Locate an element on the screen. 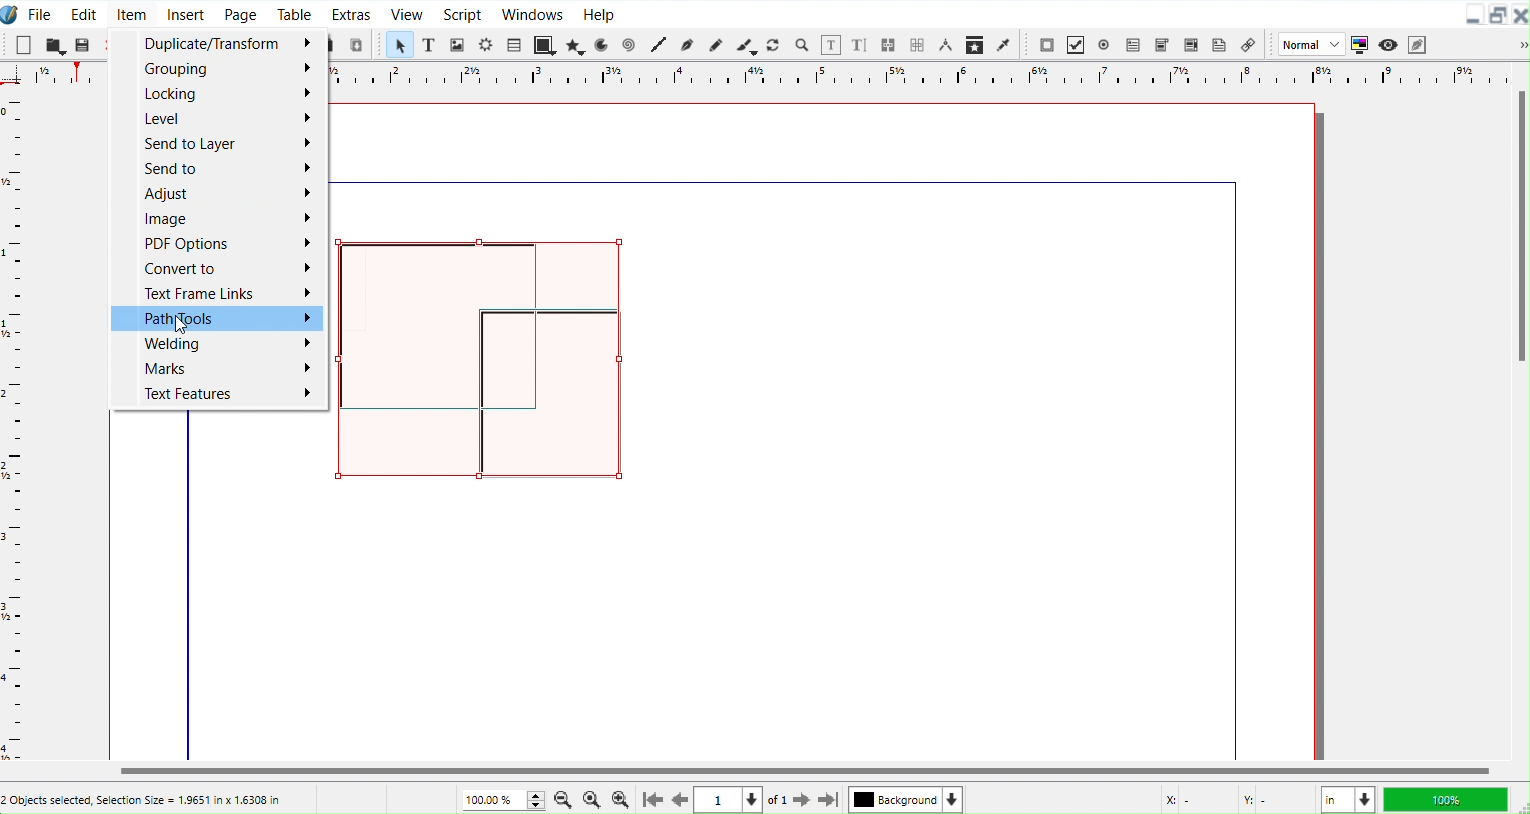  Shapes are selected is located at coordinates (485, 360).